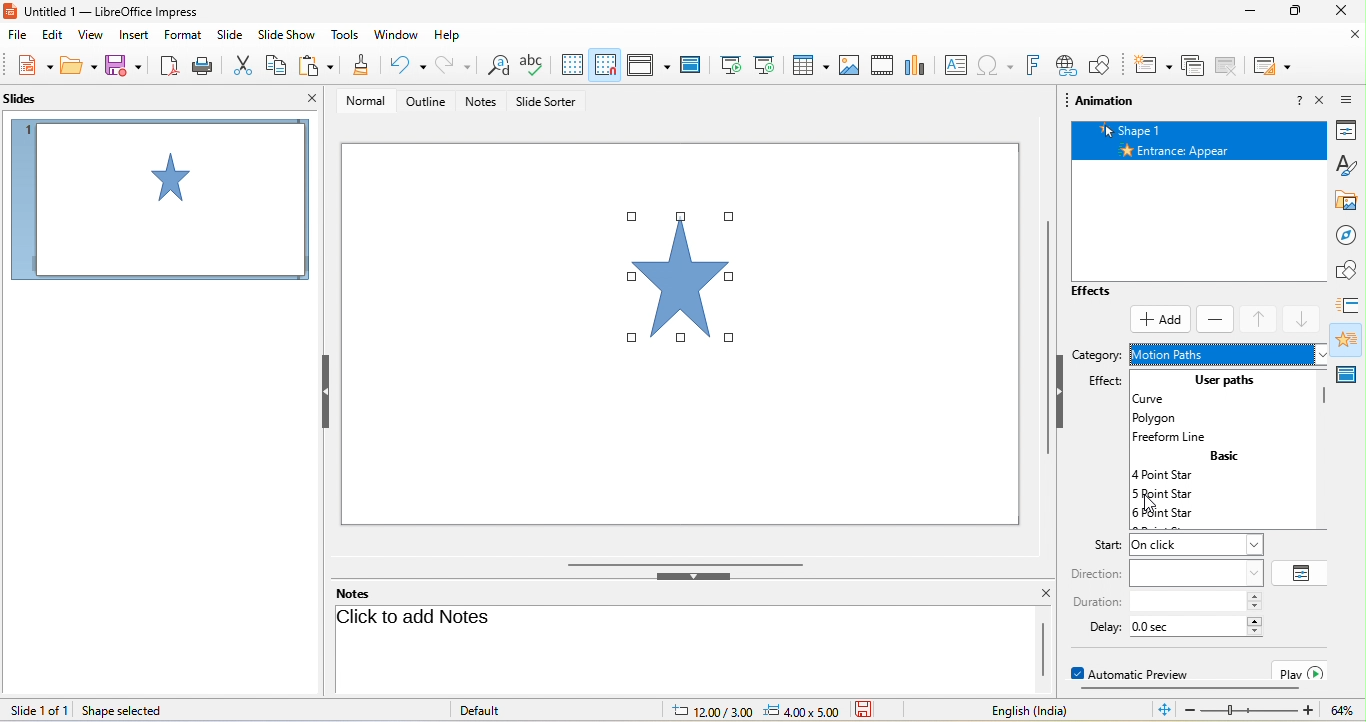  Describe the element at coordinates (1253, 10) in the screenshot. I see `minimize` at that location.